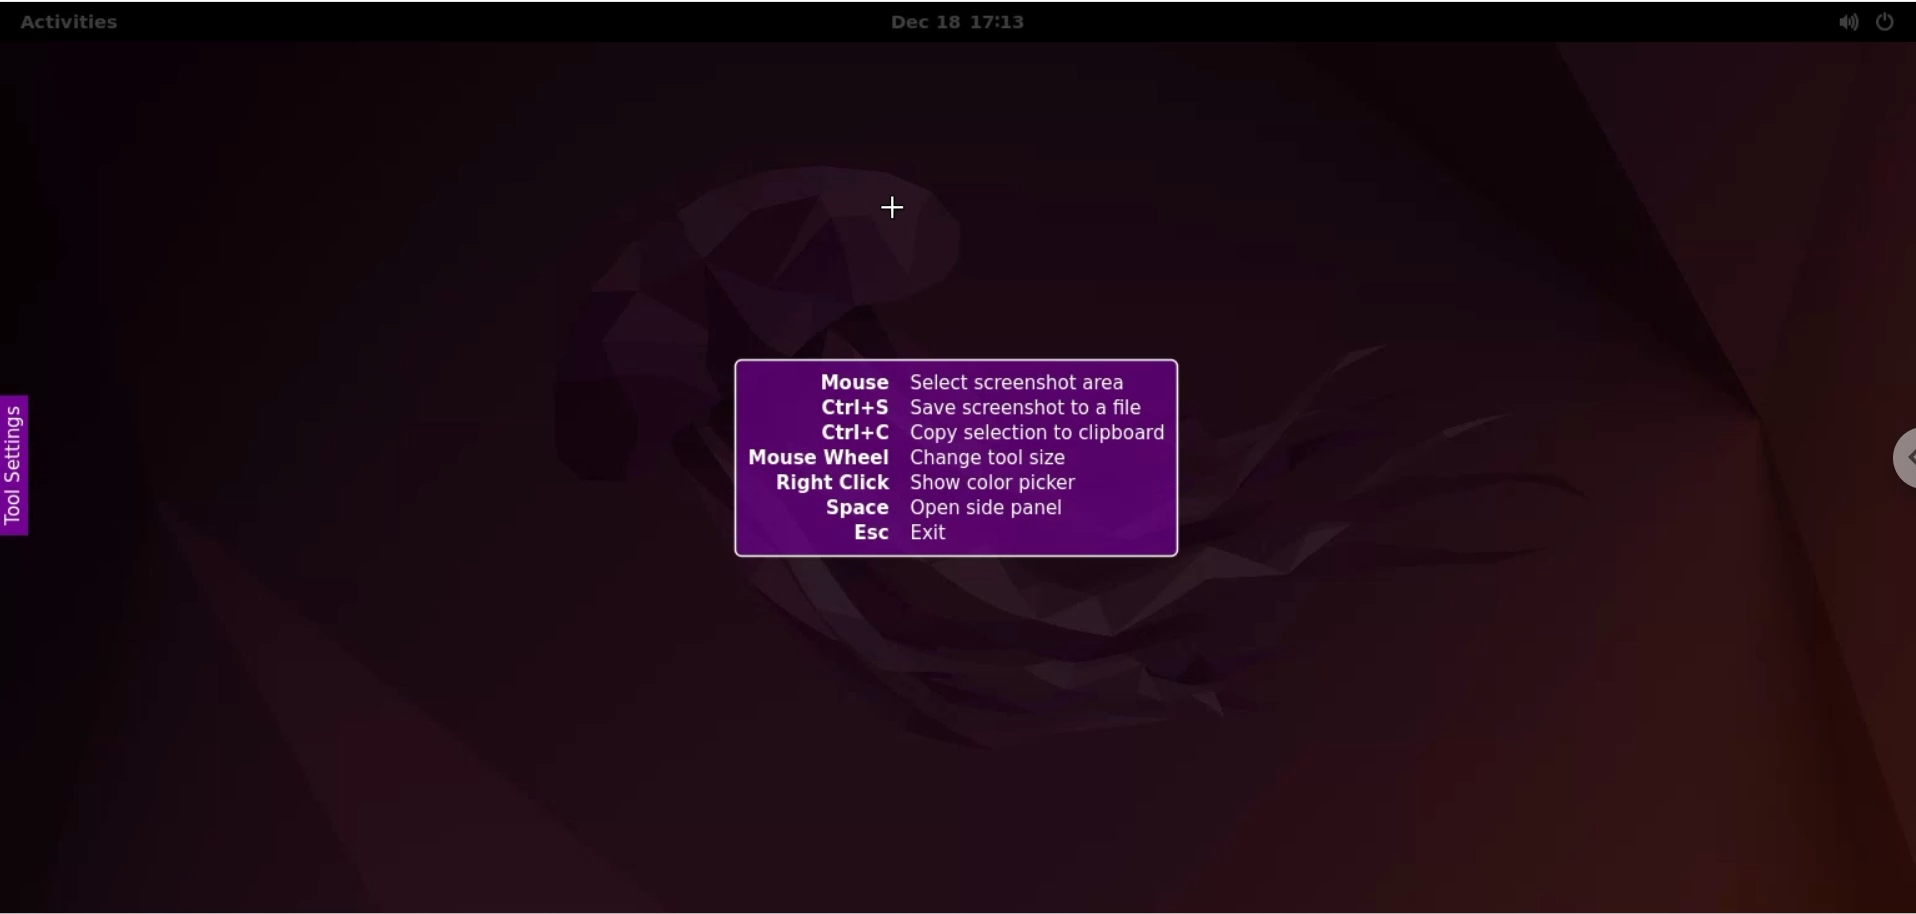  I want to click on cursor, so click(901, 210).